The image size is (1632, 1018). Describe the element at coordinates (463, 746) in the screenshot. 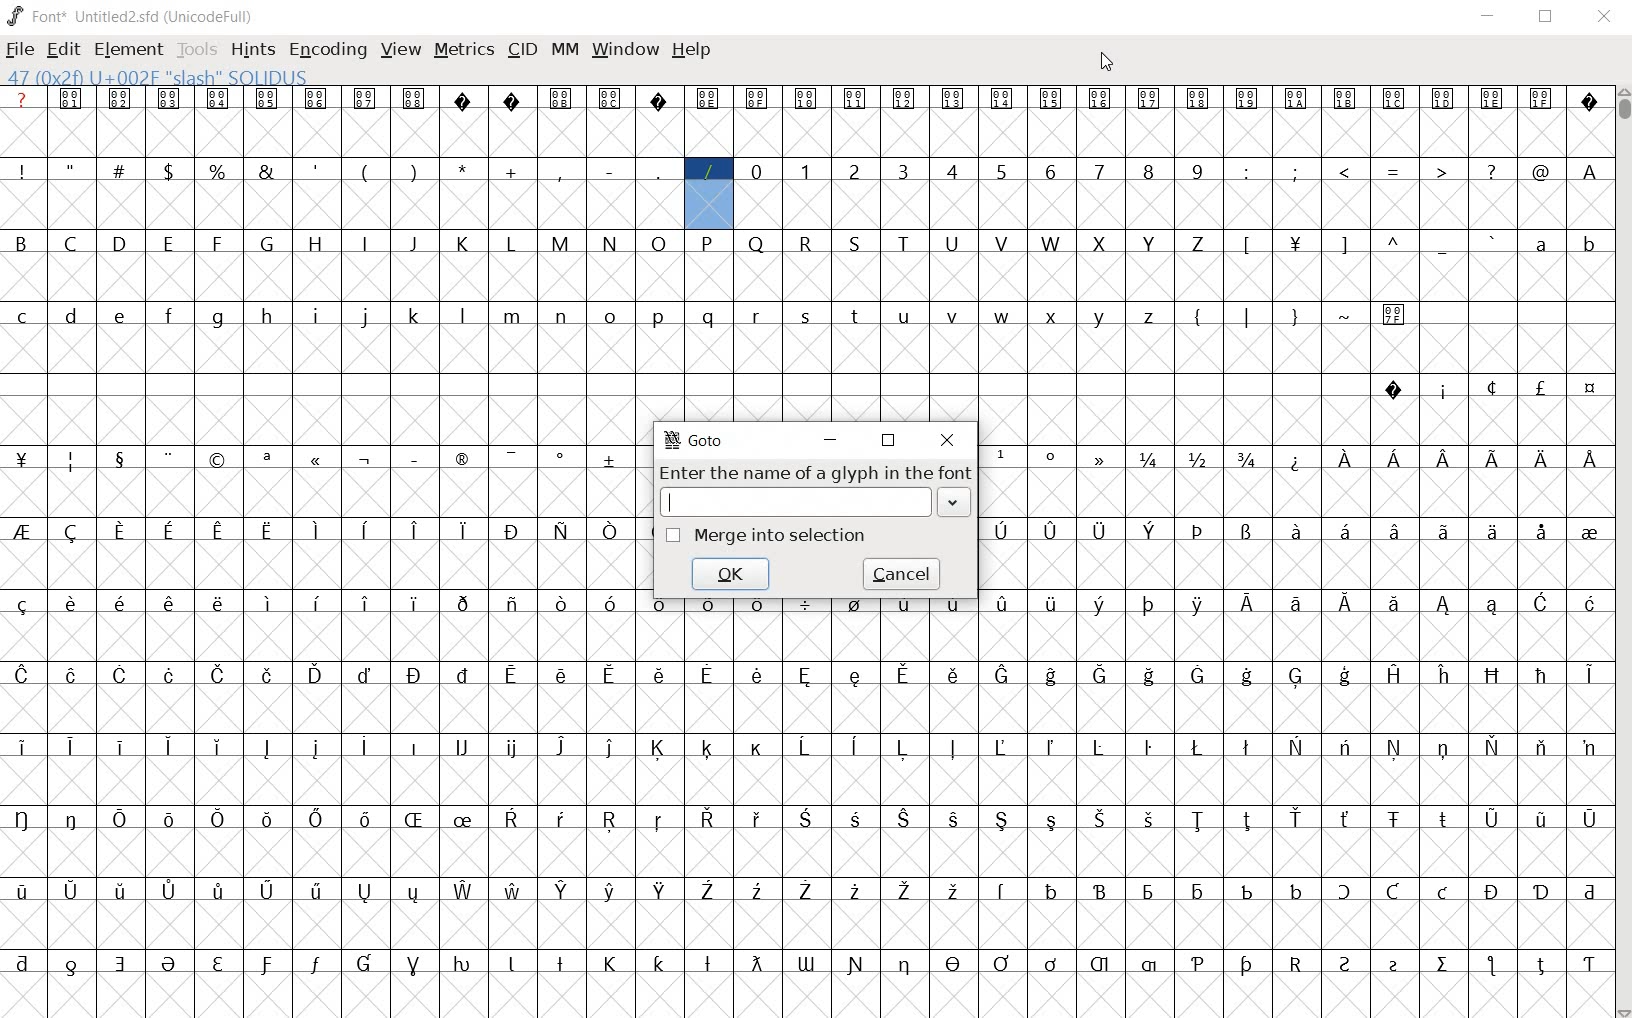

I see `glyph` at that location.